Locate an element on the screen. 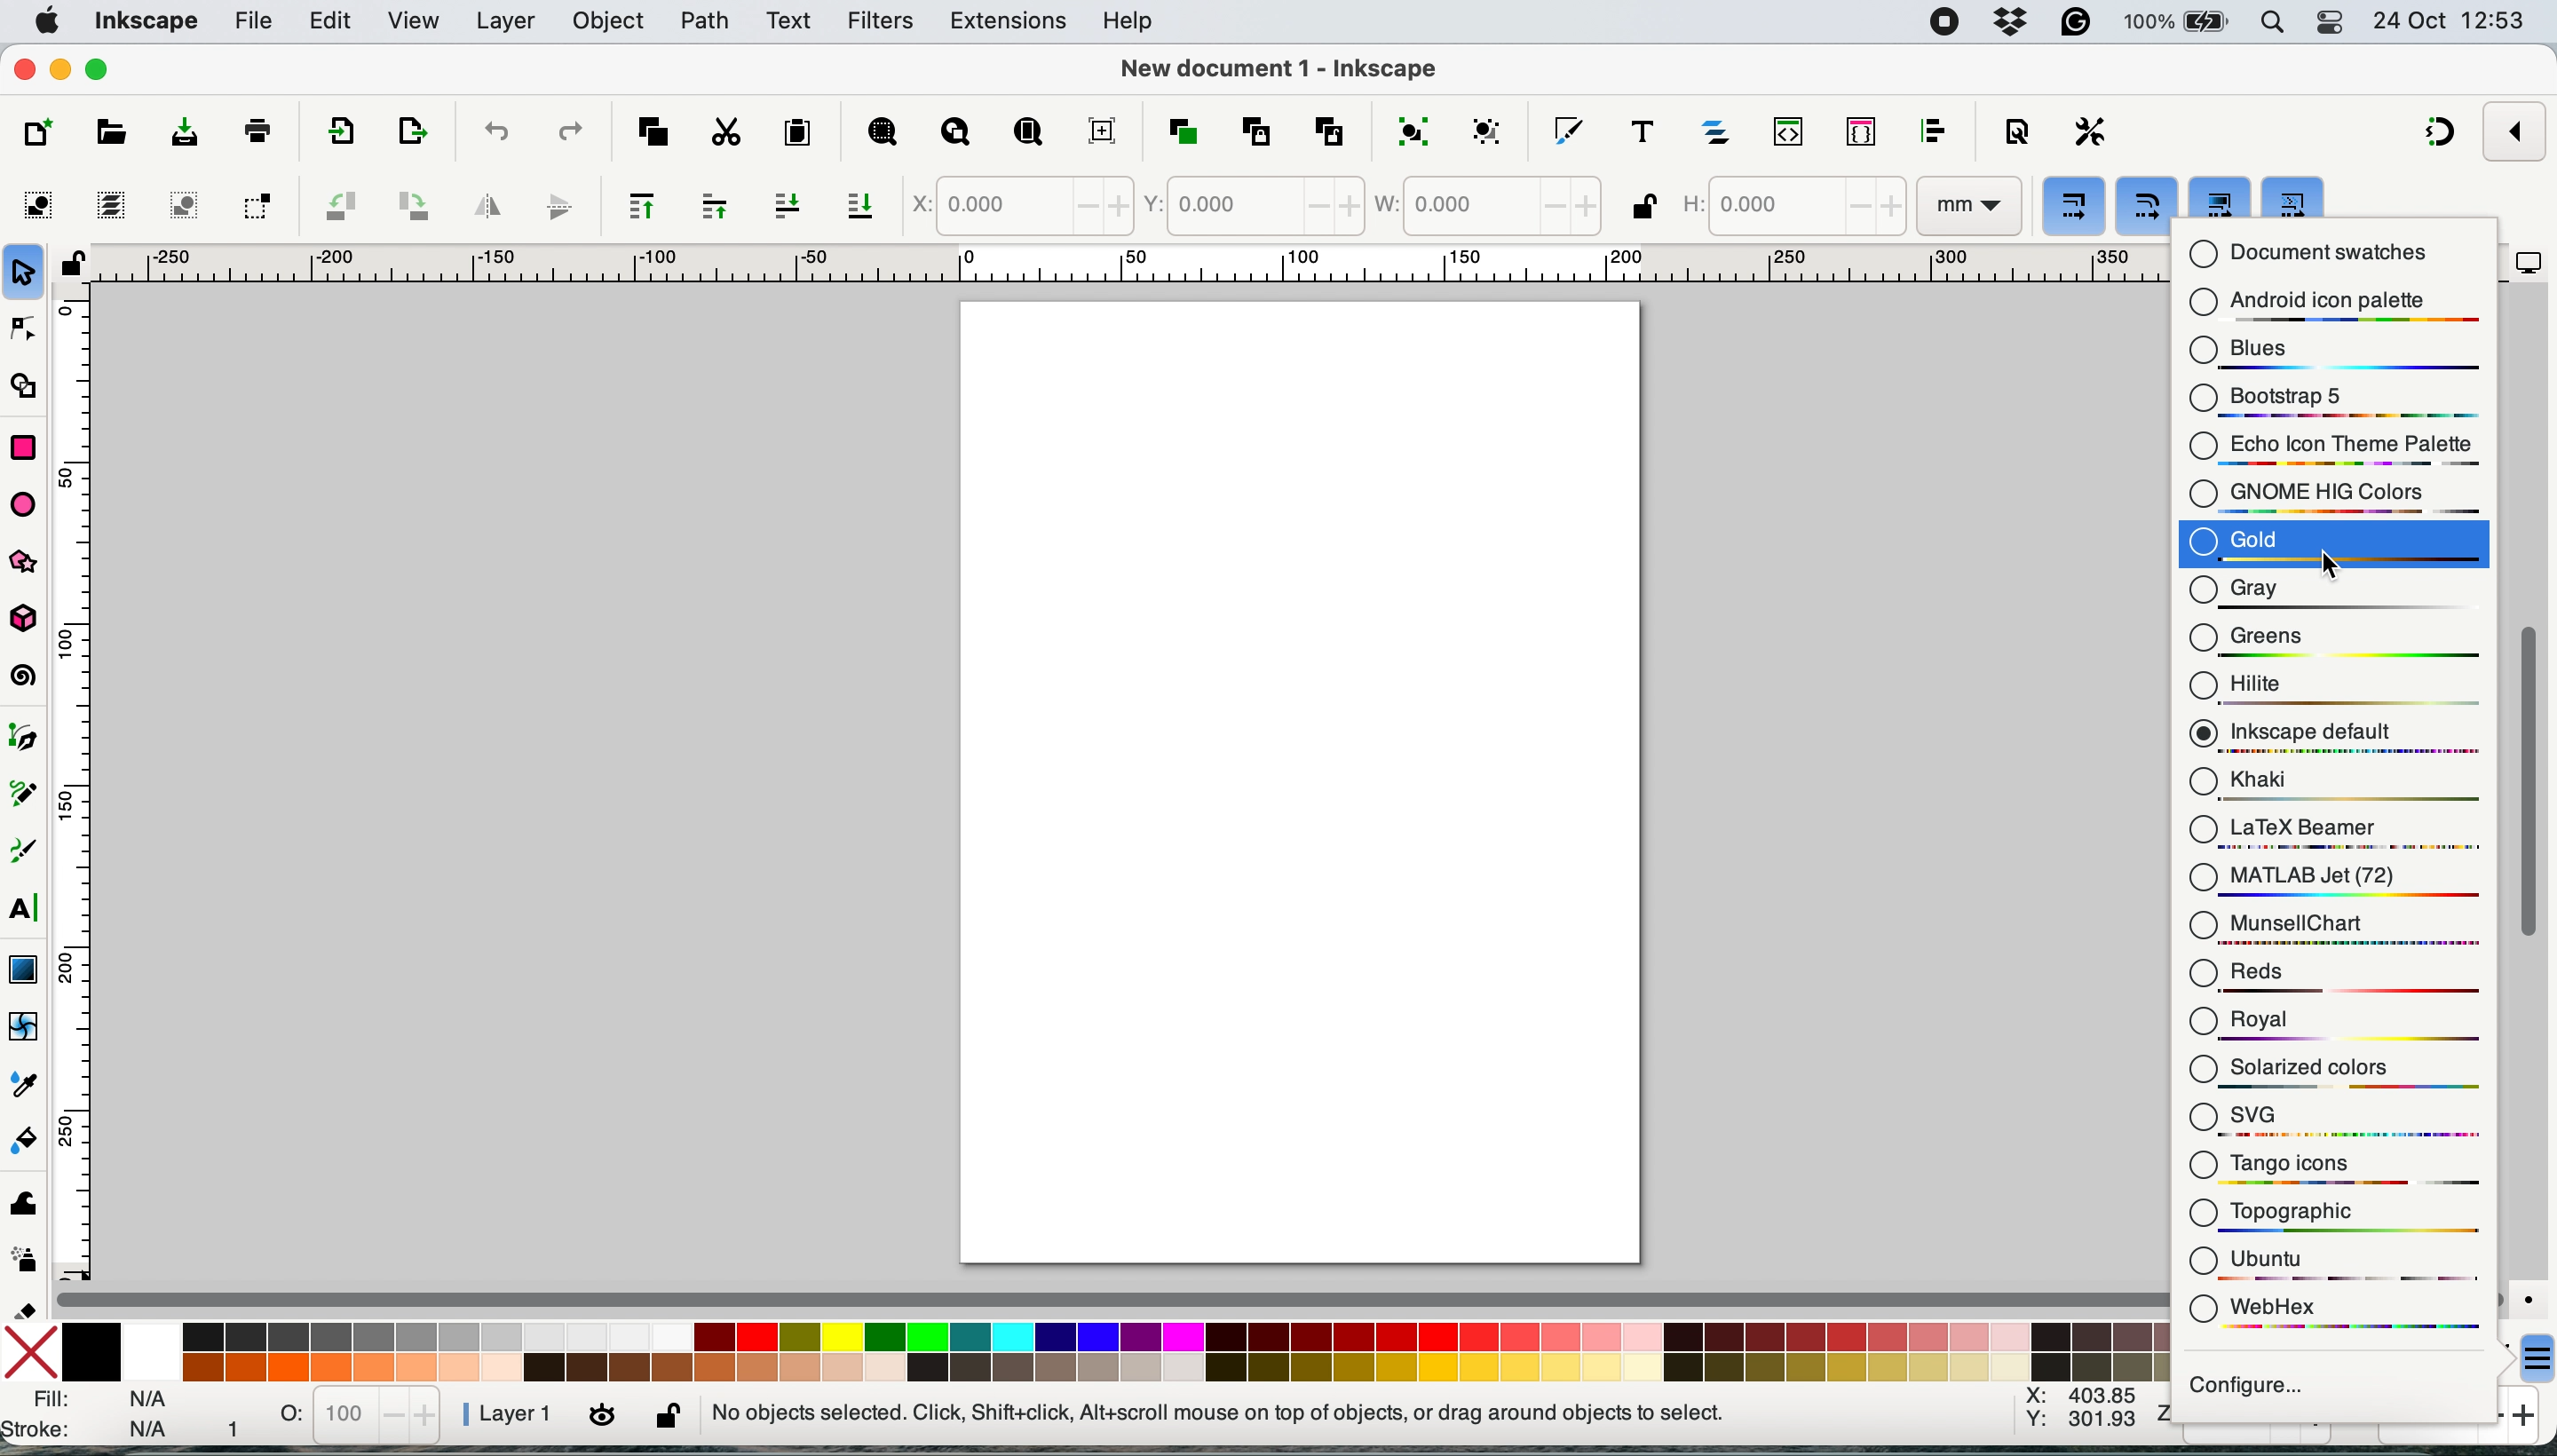  align and distribute is located at coordinates (1933, 131).